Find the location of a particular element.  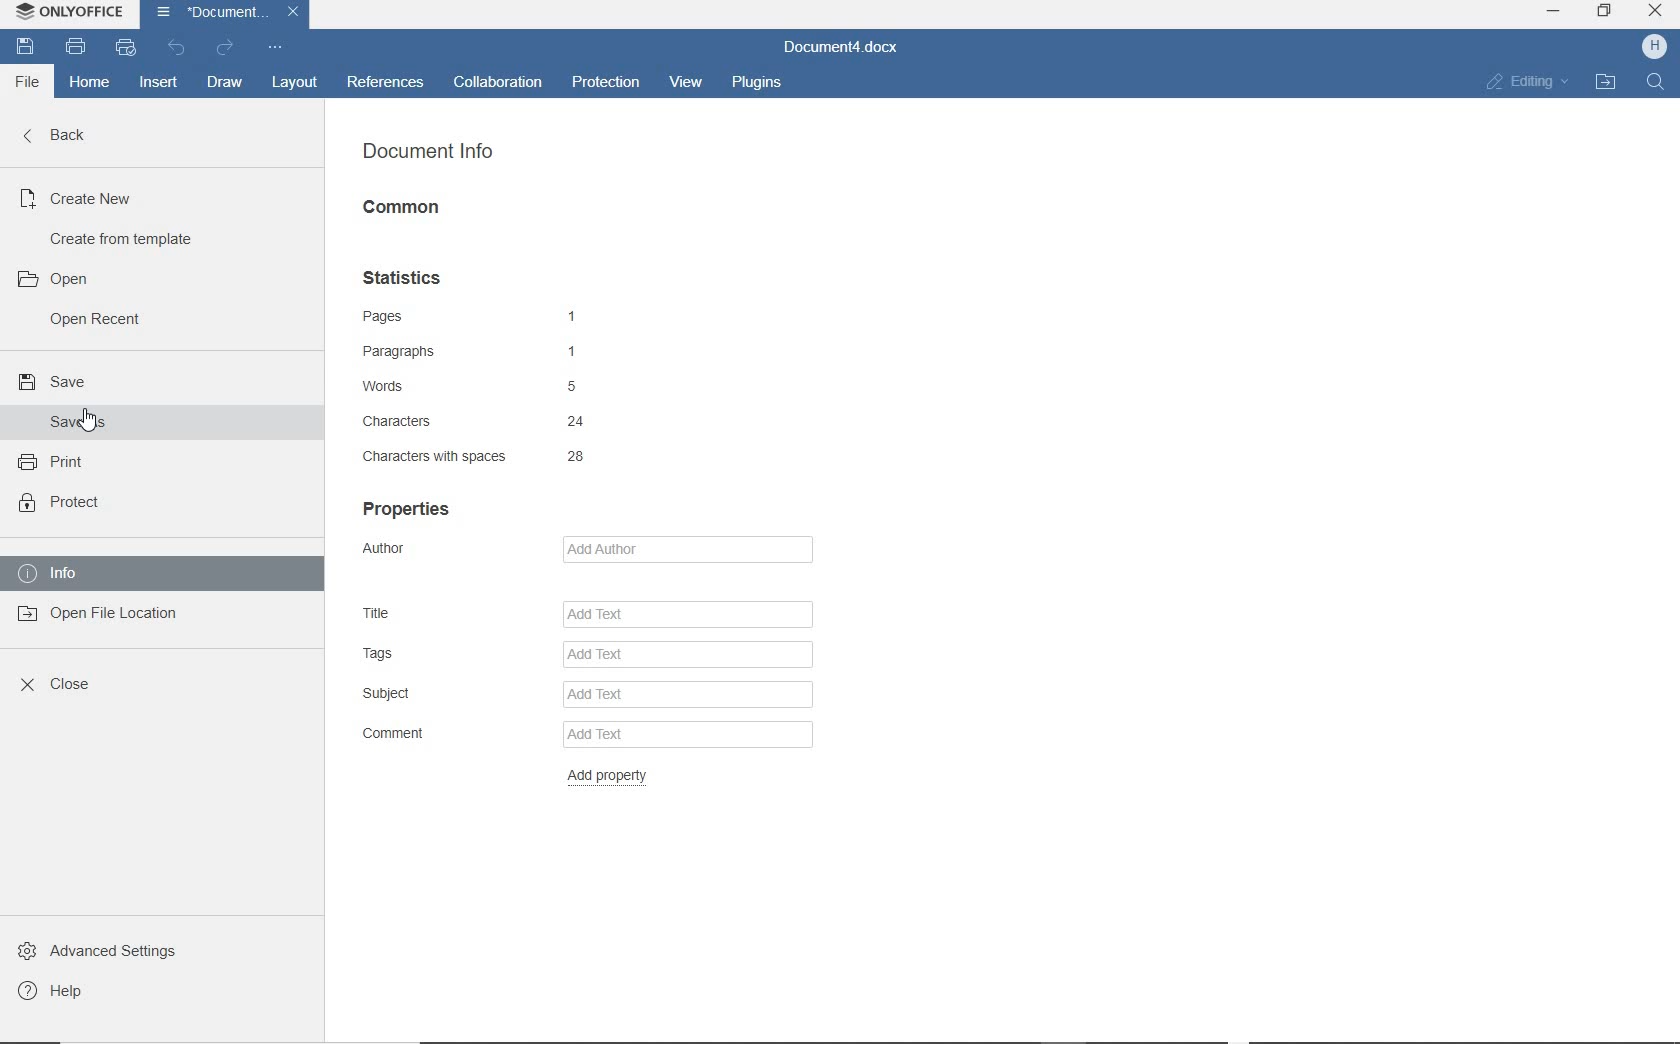

open file location is located at coordinates (1607, 84).